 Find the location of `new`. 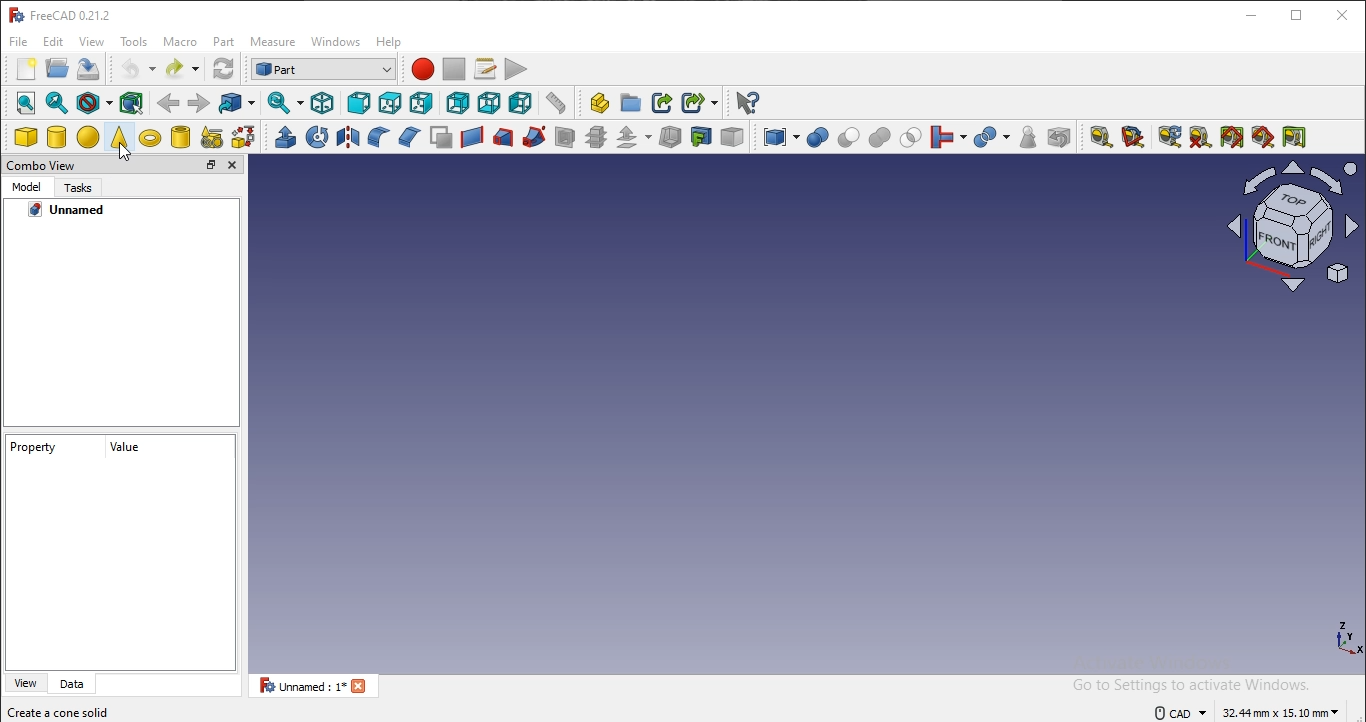

new is located at coordinates (27, 69).